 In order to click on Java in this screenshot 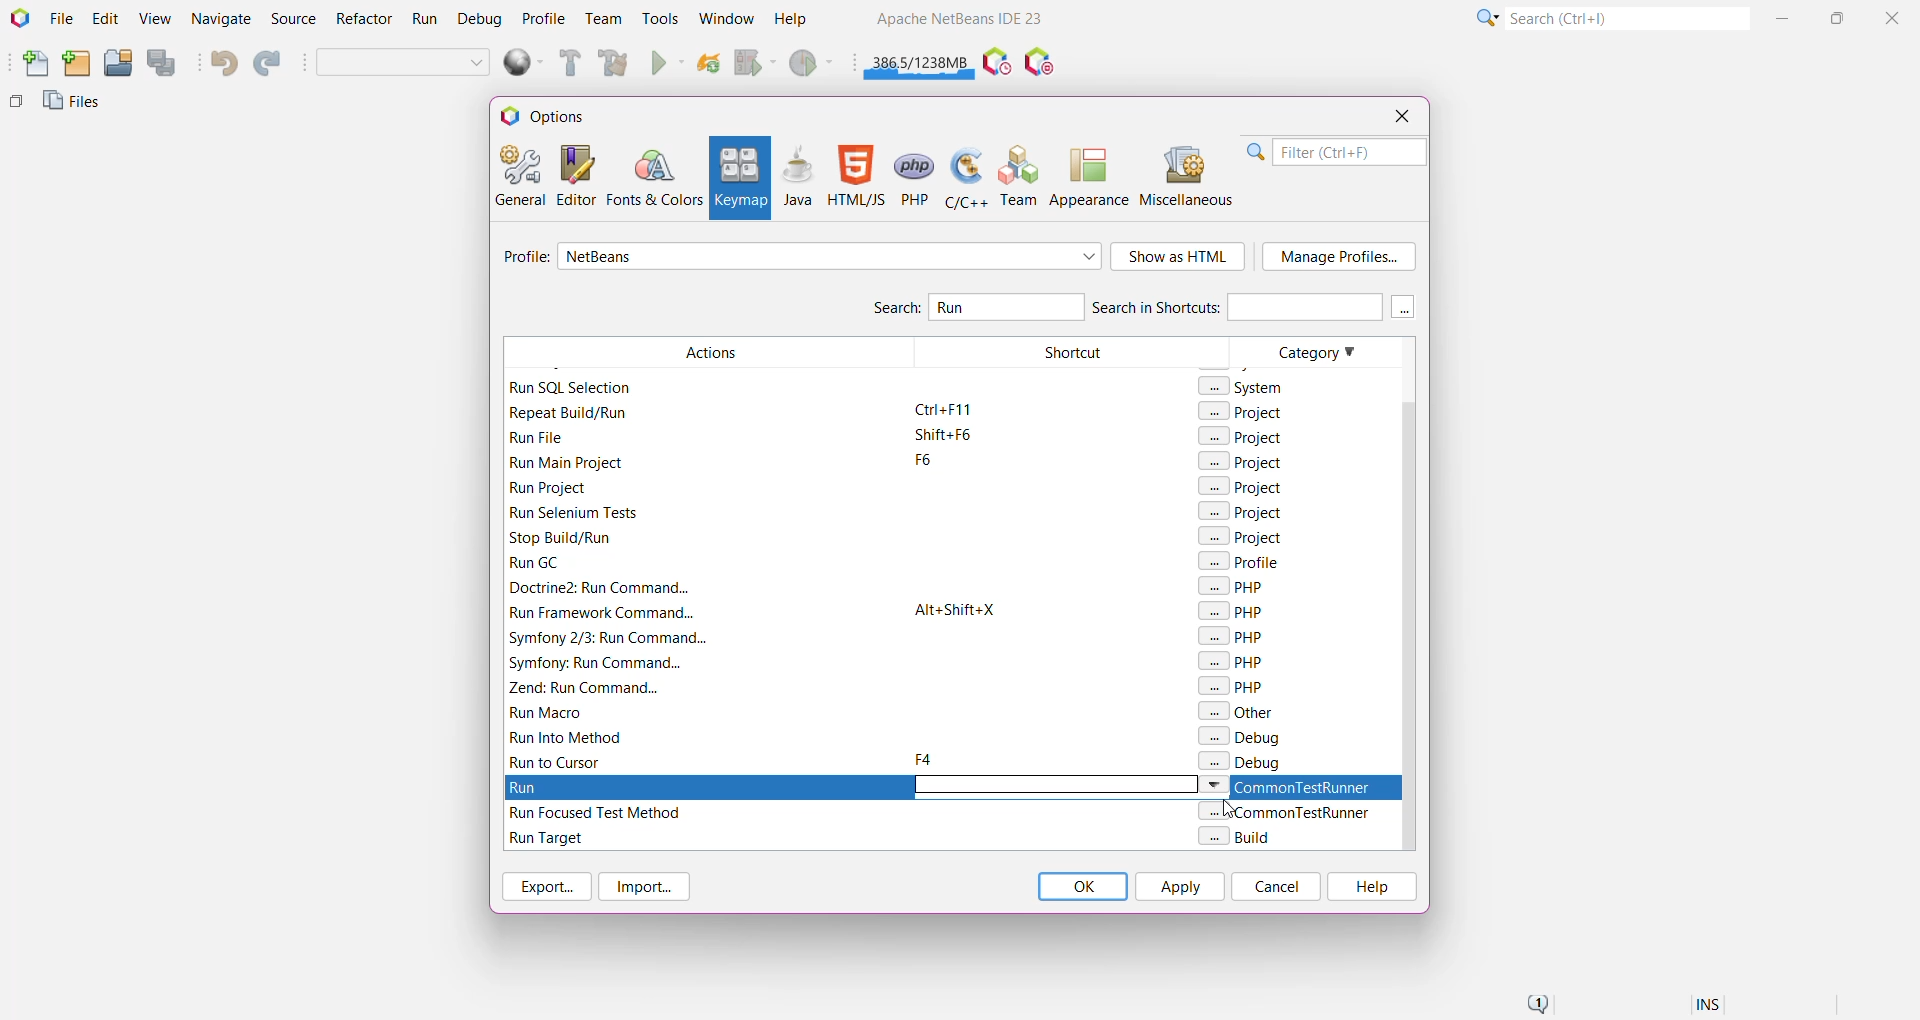, I will do `click(798, 176)`.